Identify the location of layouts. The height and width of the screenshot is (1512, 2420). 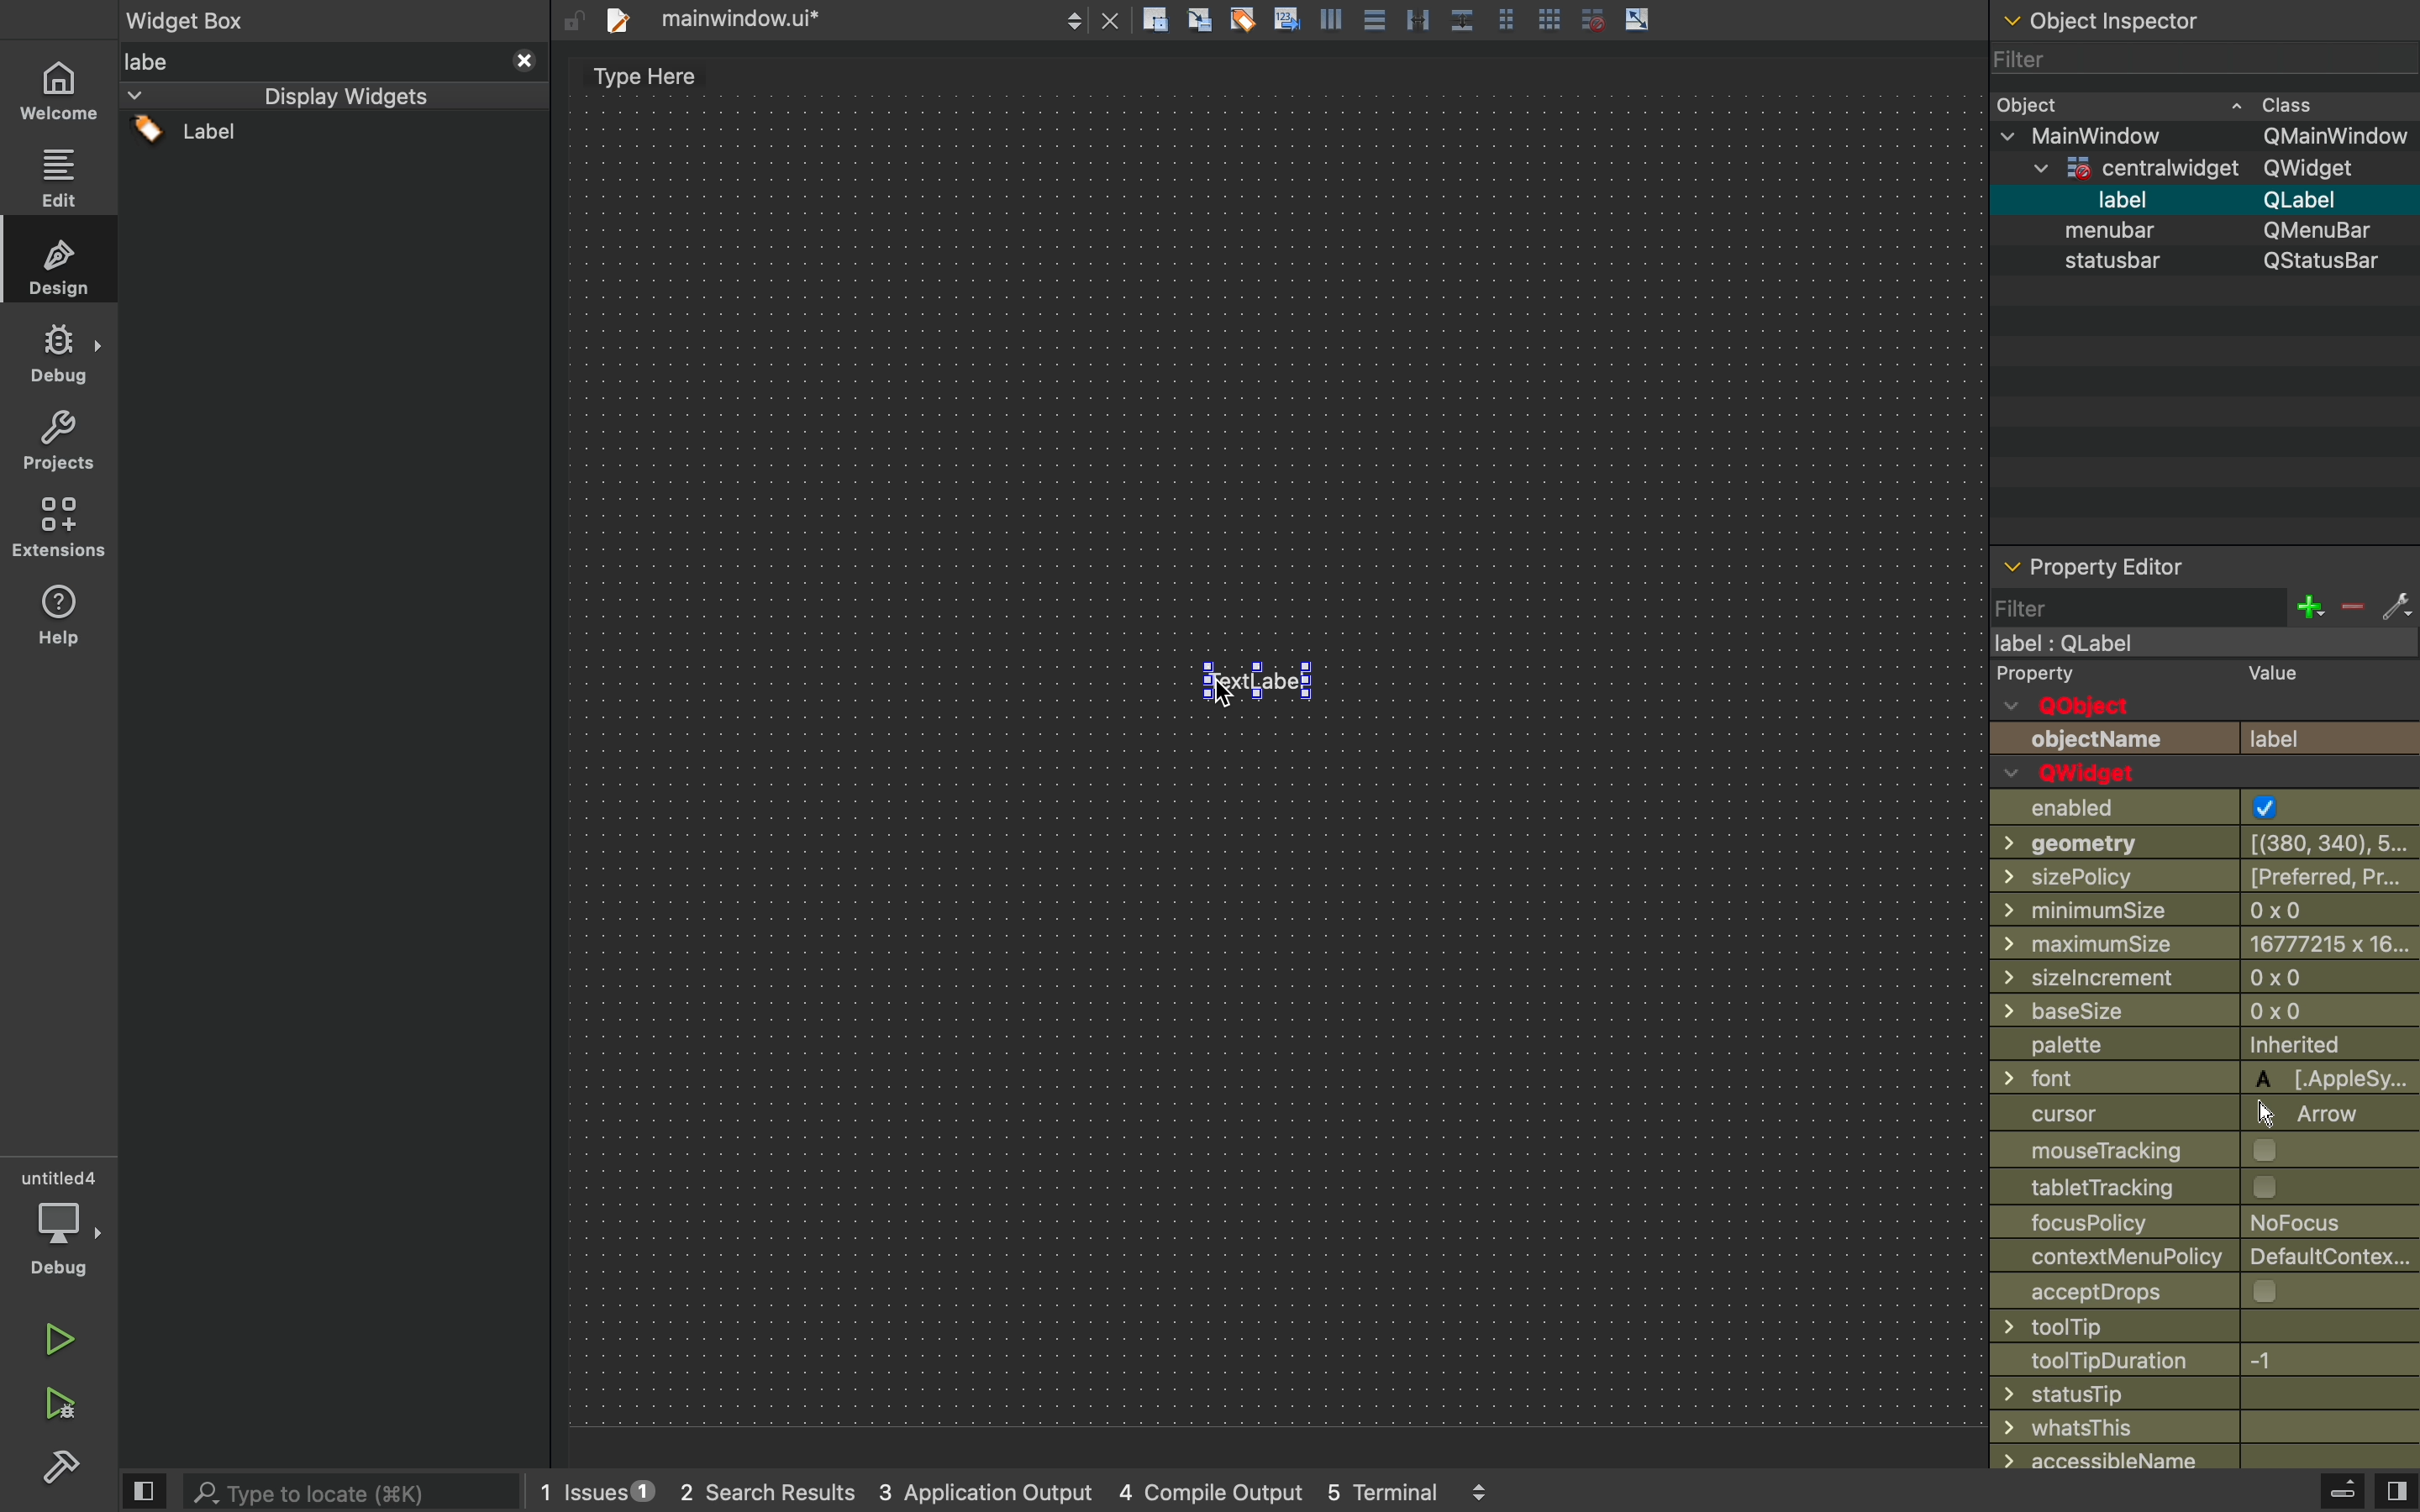
(332, 98).